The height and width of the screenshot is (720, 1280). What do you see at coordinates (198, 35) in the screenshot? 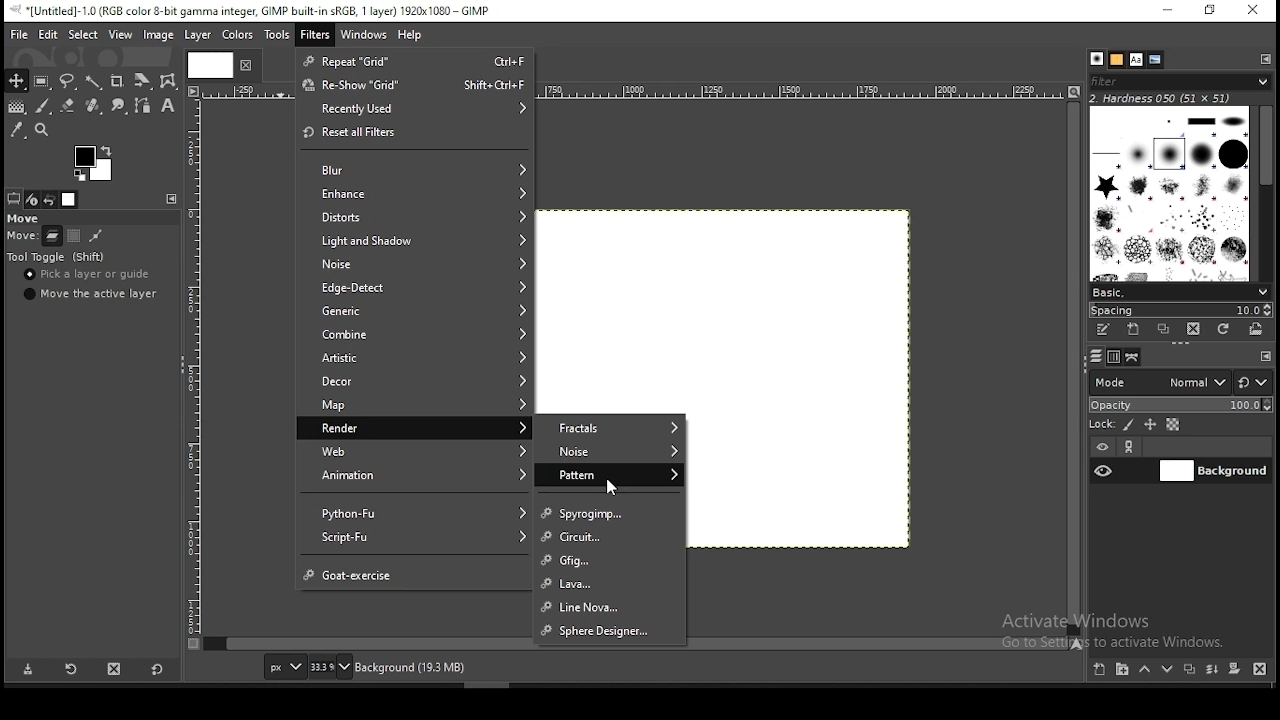
I see `layer` at bounding box center [198, 35].